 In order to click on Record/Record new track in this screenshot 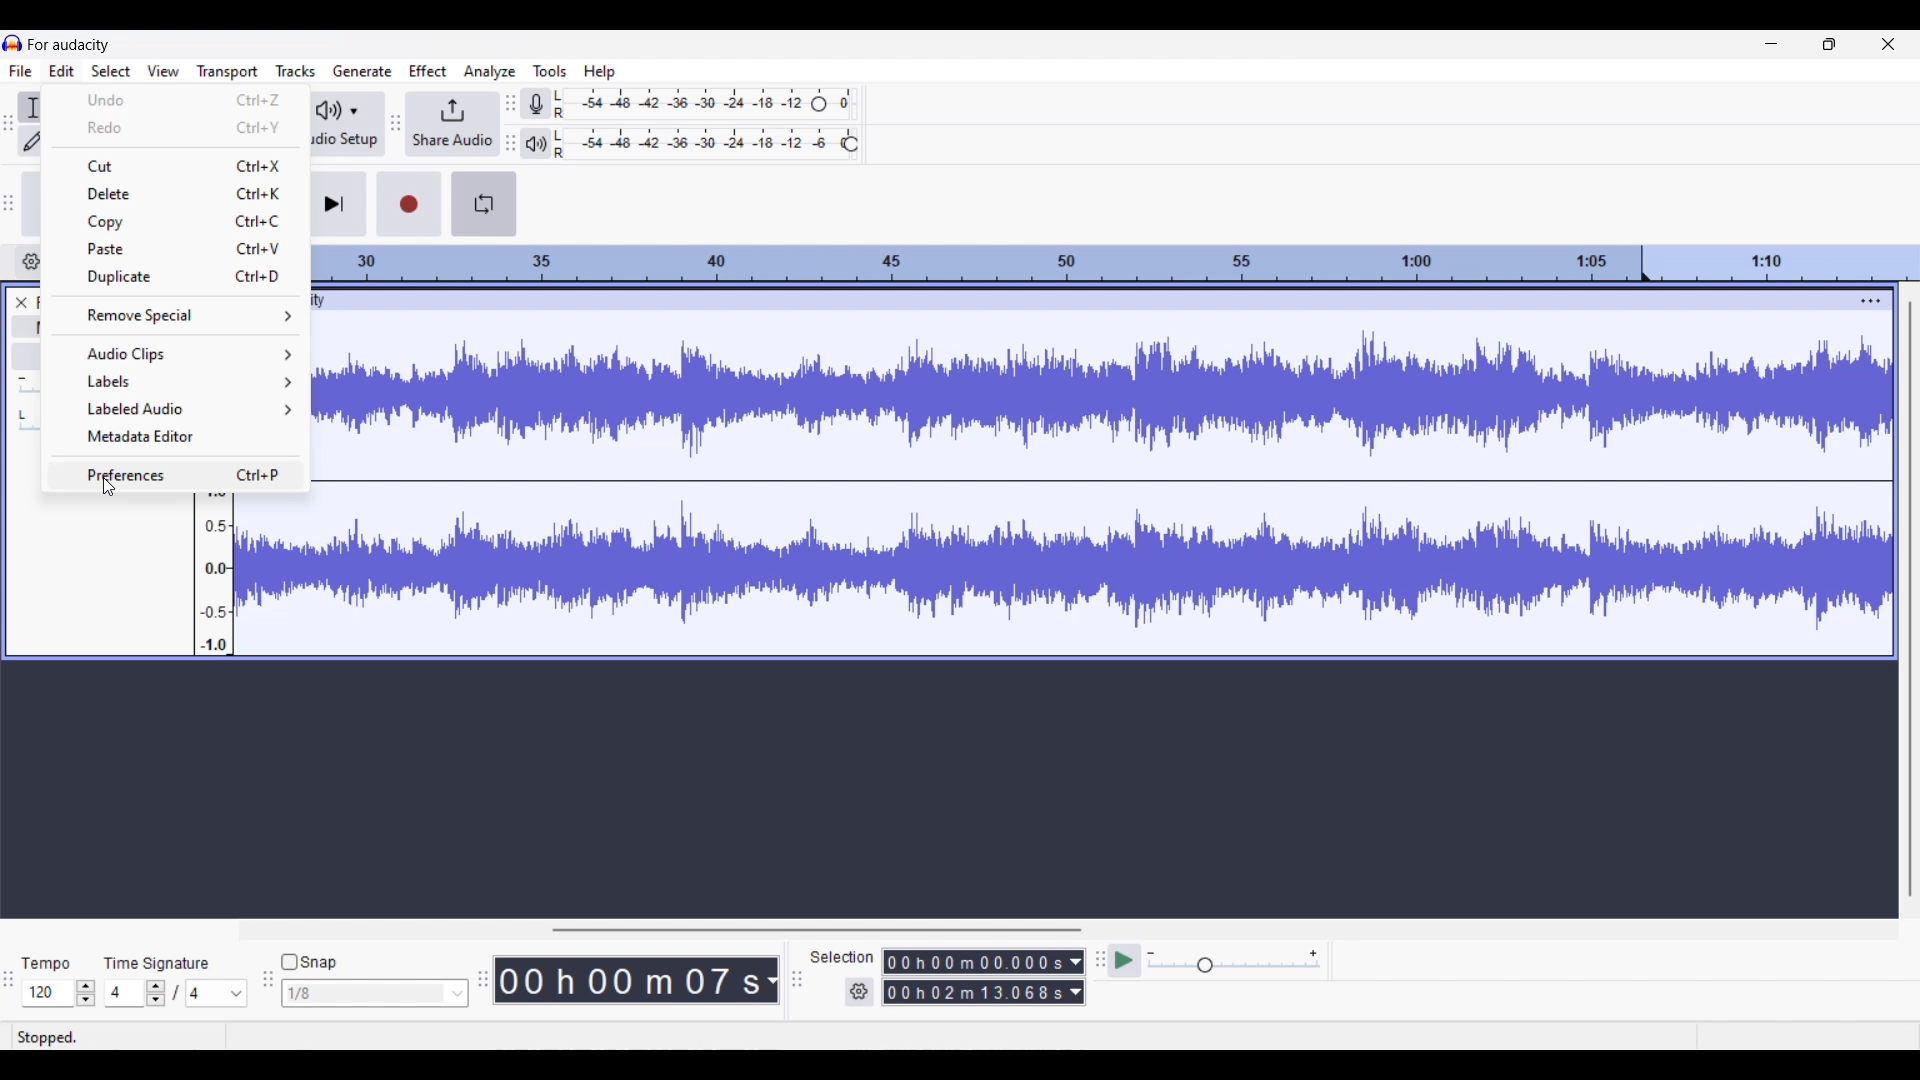, I will do `click(409, 204)`.